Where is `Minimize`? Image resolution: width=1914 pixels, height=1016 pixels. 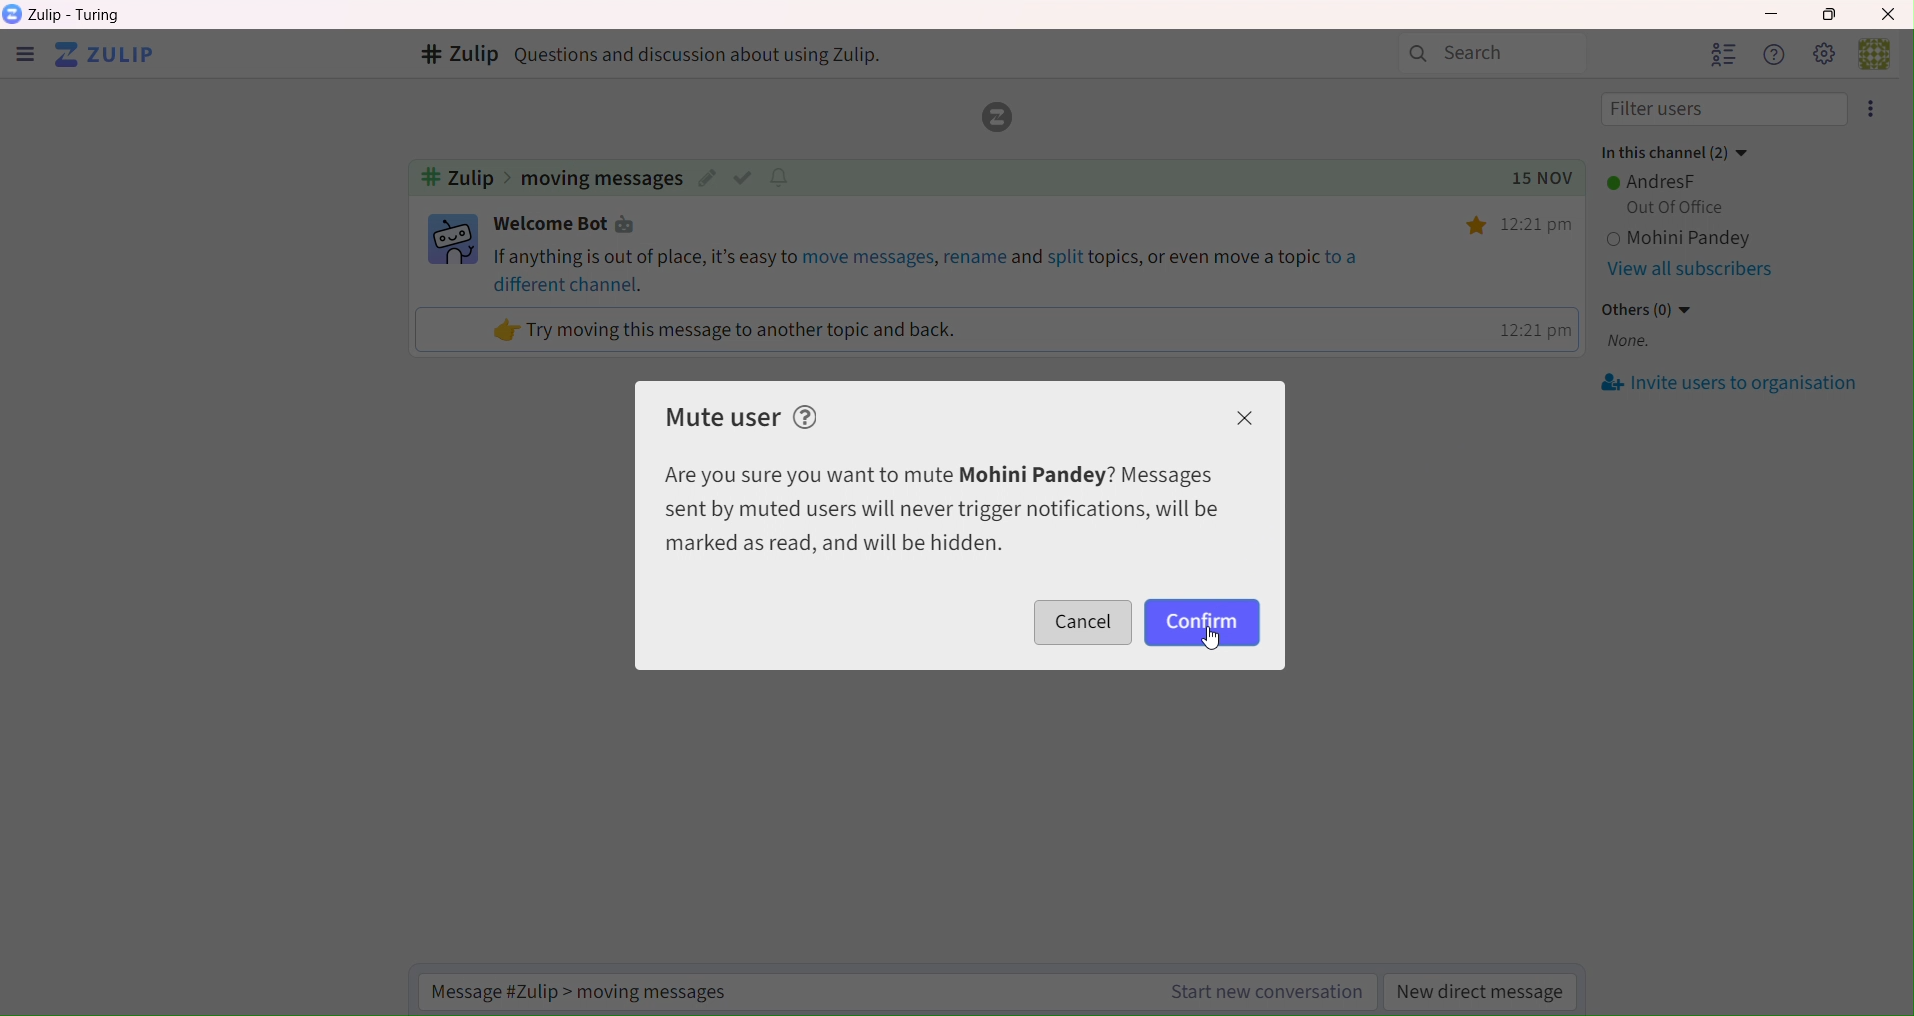
Minimize is located at coordinates (1768, 11).